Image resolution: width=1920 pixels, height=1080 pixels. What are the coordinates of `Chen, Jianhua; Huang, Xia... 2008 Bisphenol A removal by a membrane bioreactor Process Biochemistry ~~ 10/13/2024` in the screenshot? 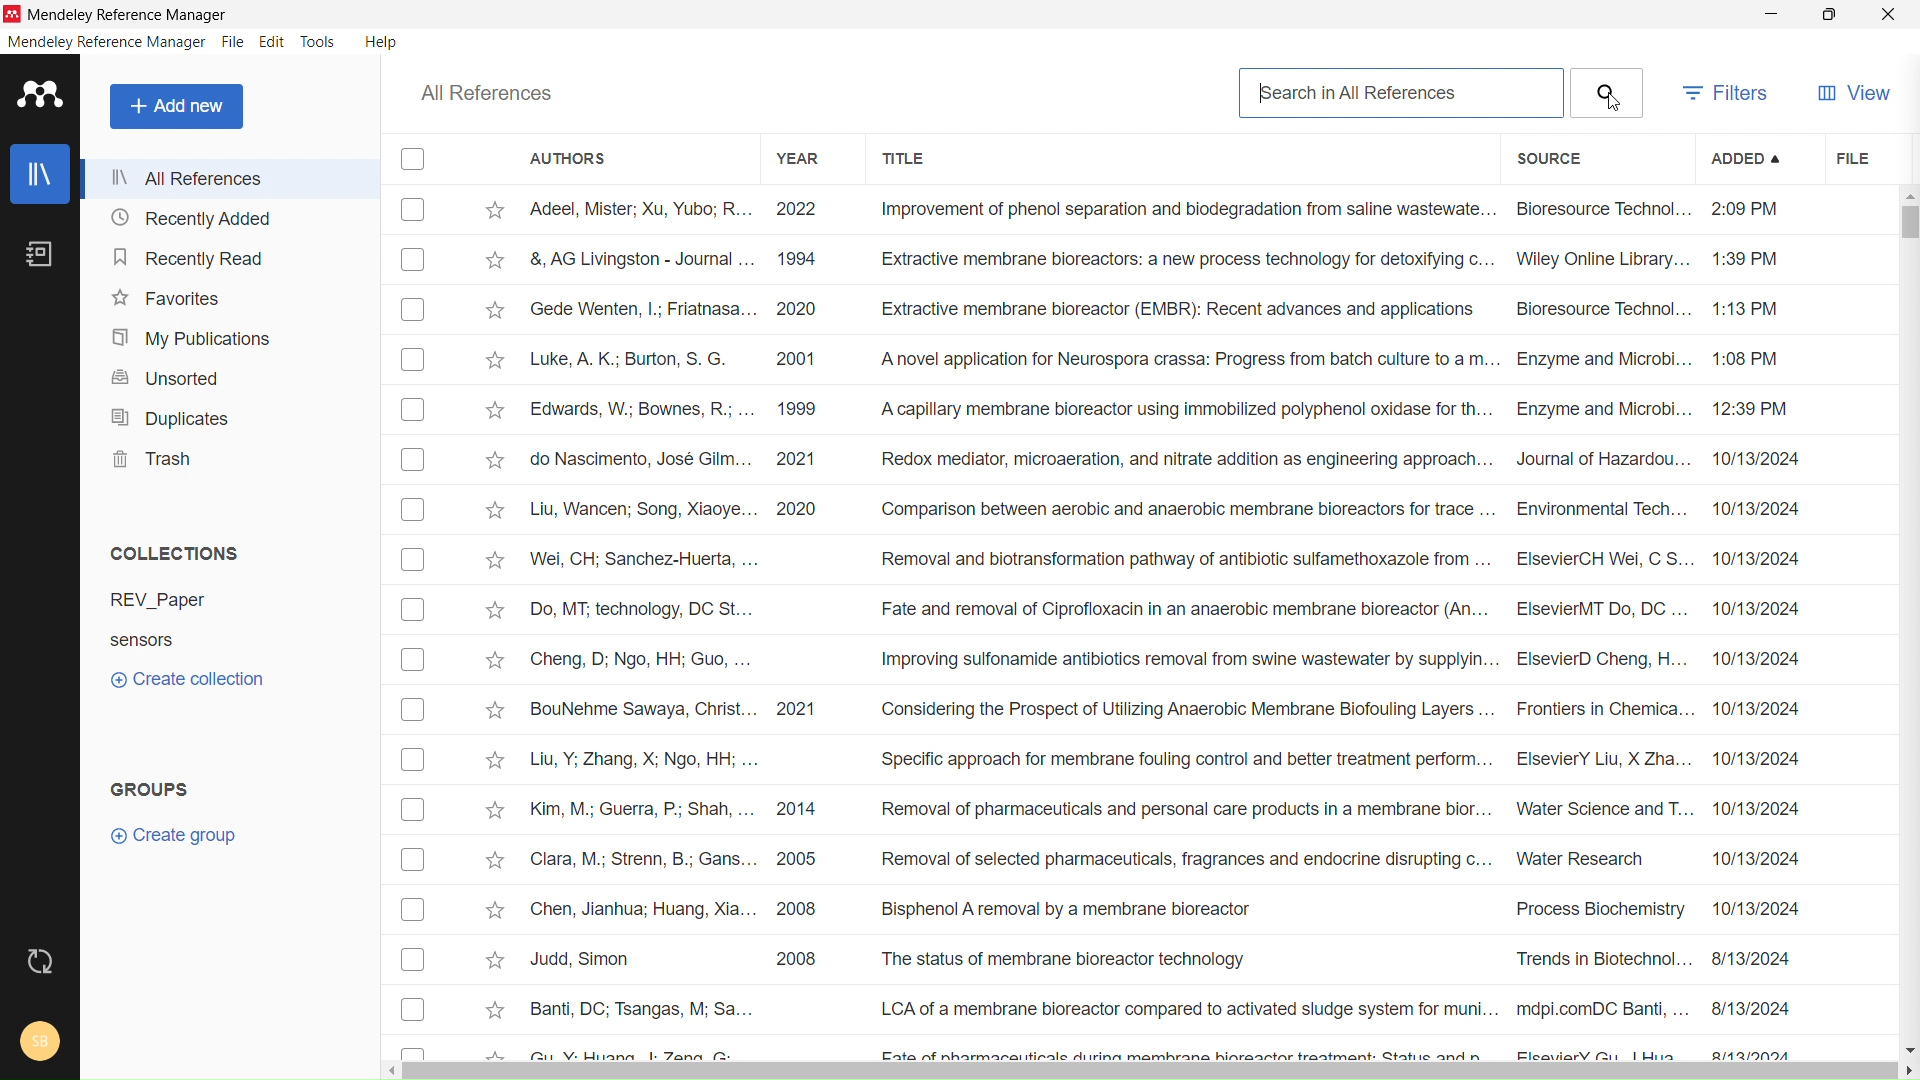 It's located at (1166, 906).